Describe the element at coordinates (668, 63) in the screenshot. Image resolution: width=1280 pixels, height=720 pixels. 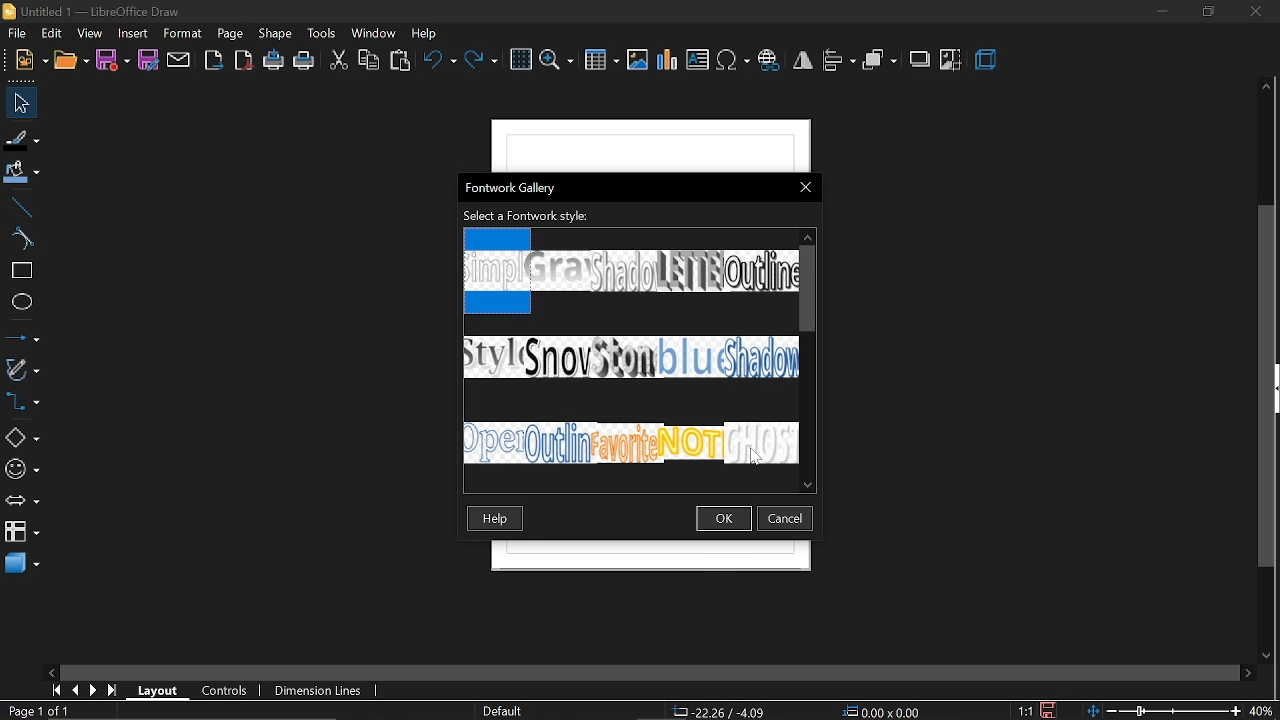
I see `insert chart` at that location.